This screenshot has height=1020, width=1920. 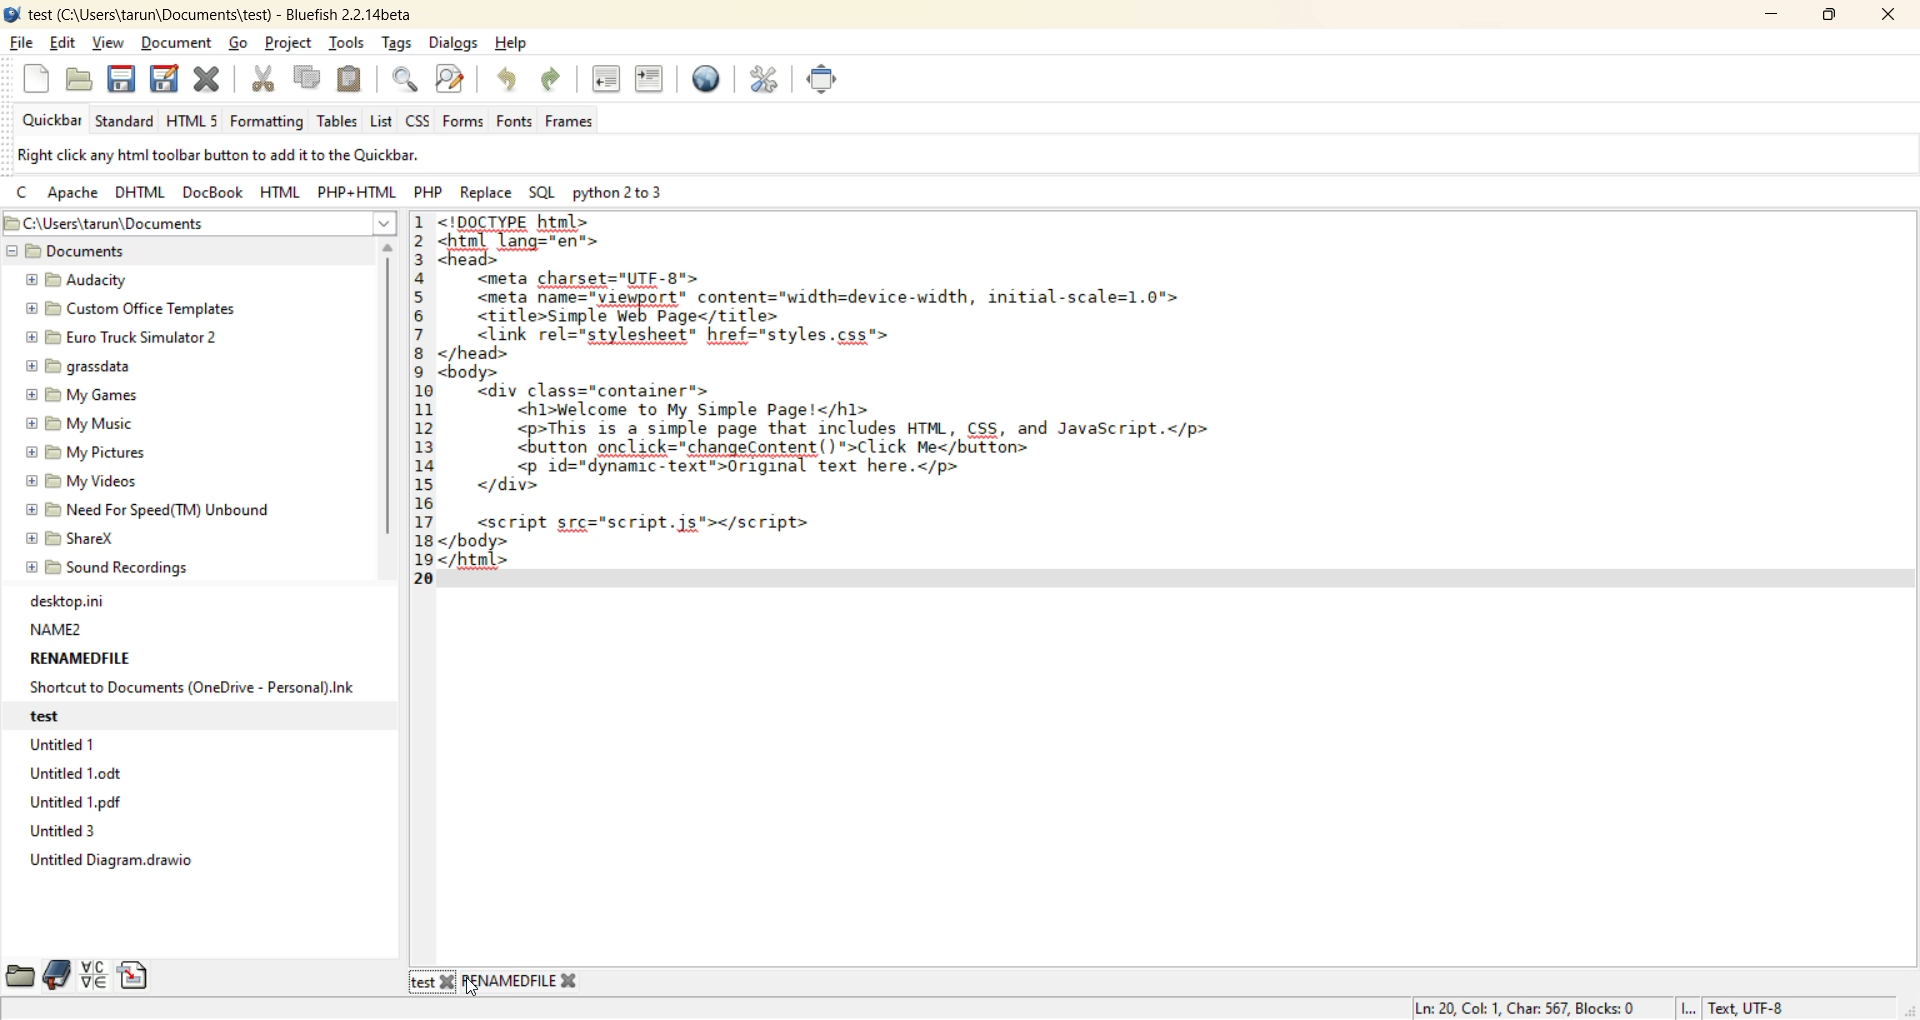 What do you see at coordinates (45, 718) in the screenshot?
I see `test` at bounding box center [45, 718].